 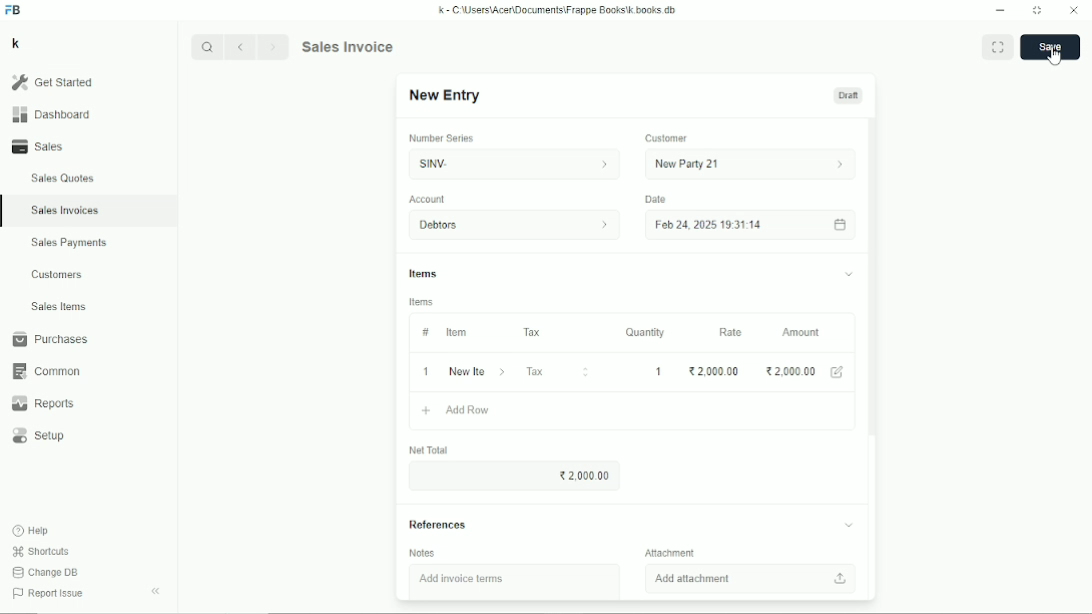 What do you see at coordinates (645, 332) in the screenshot?
I see `Quantity` at bounding box center [645, 332].